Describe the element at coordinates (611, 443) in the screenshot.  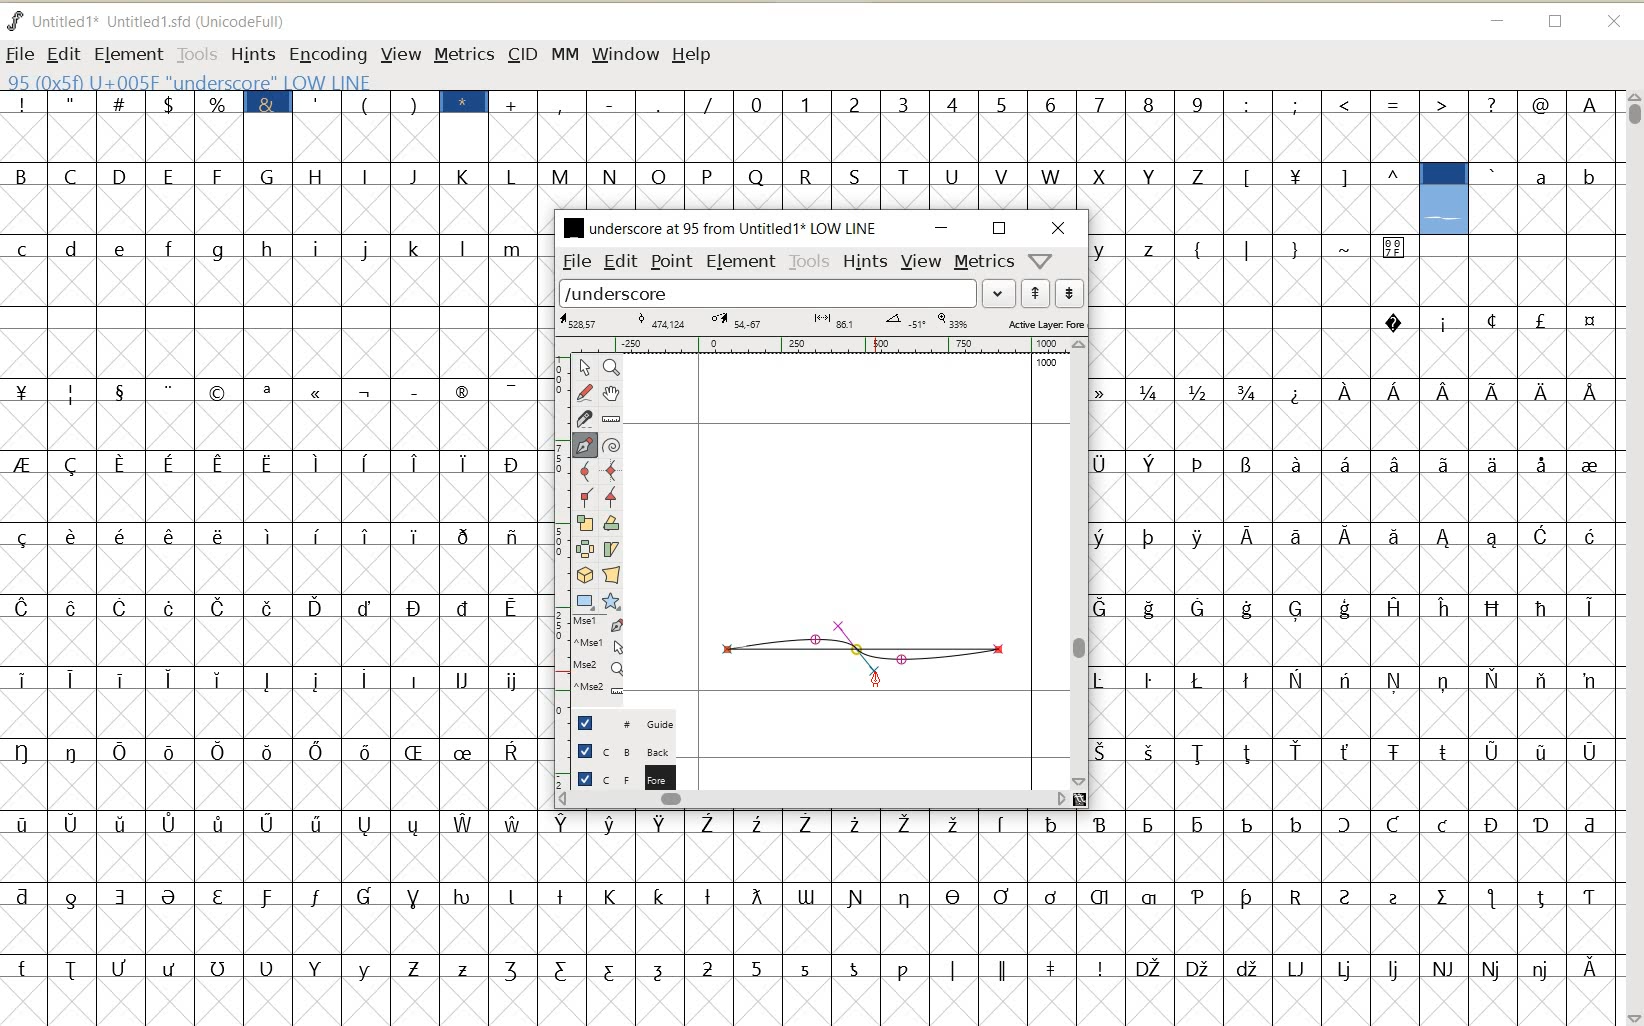
I see `change whether spiro is active or not` at that location.